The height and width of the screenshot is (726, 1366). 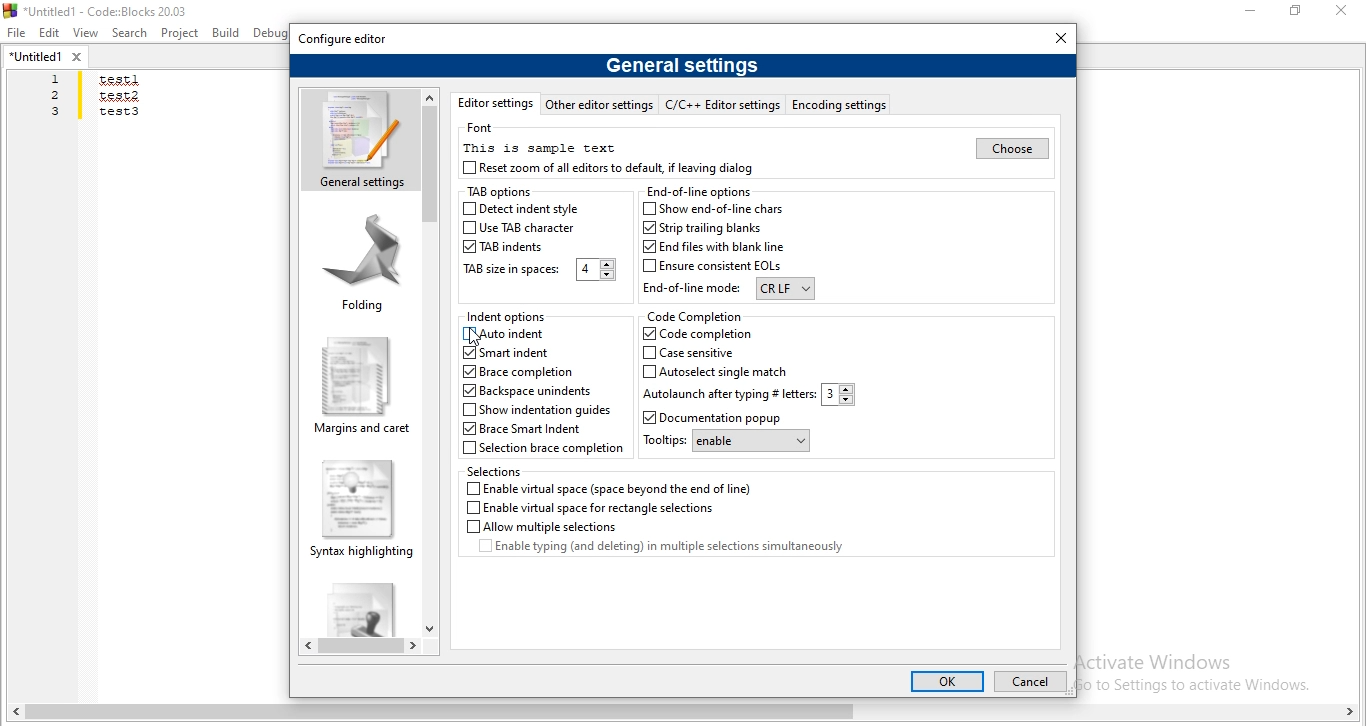 I want to click on cursor, so click(x=477, y=338).